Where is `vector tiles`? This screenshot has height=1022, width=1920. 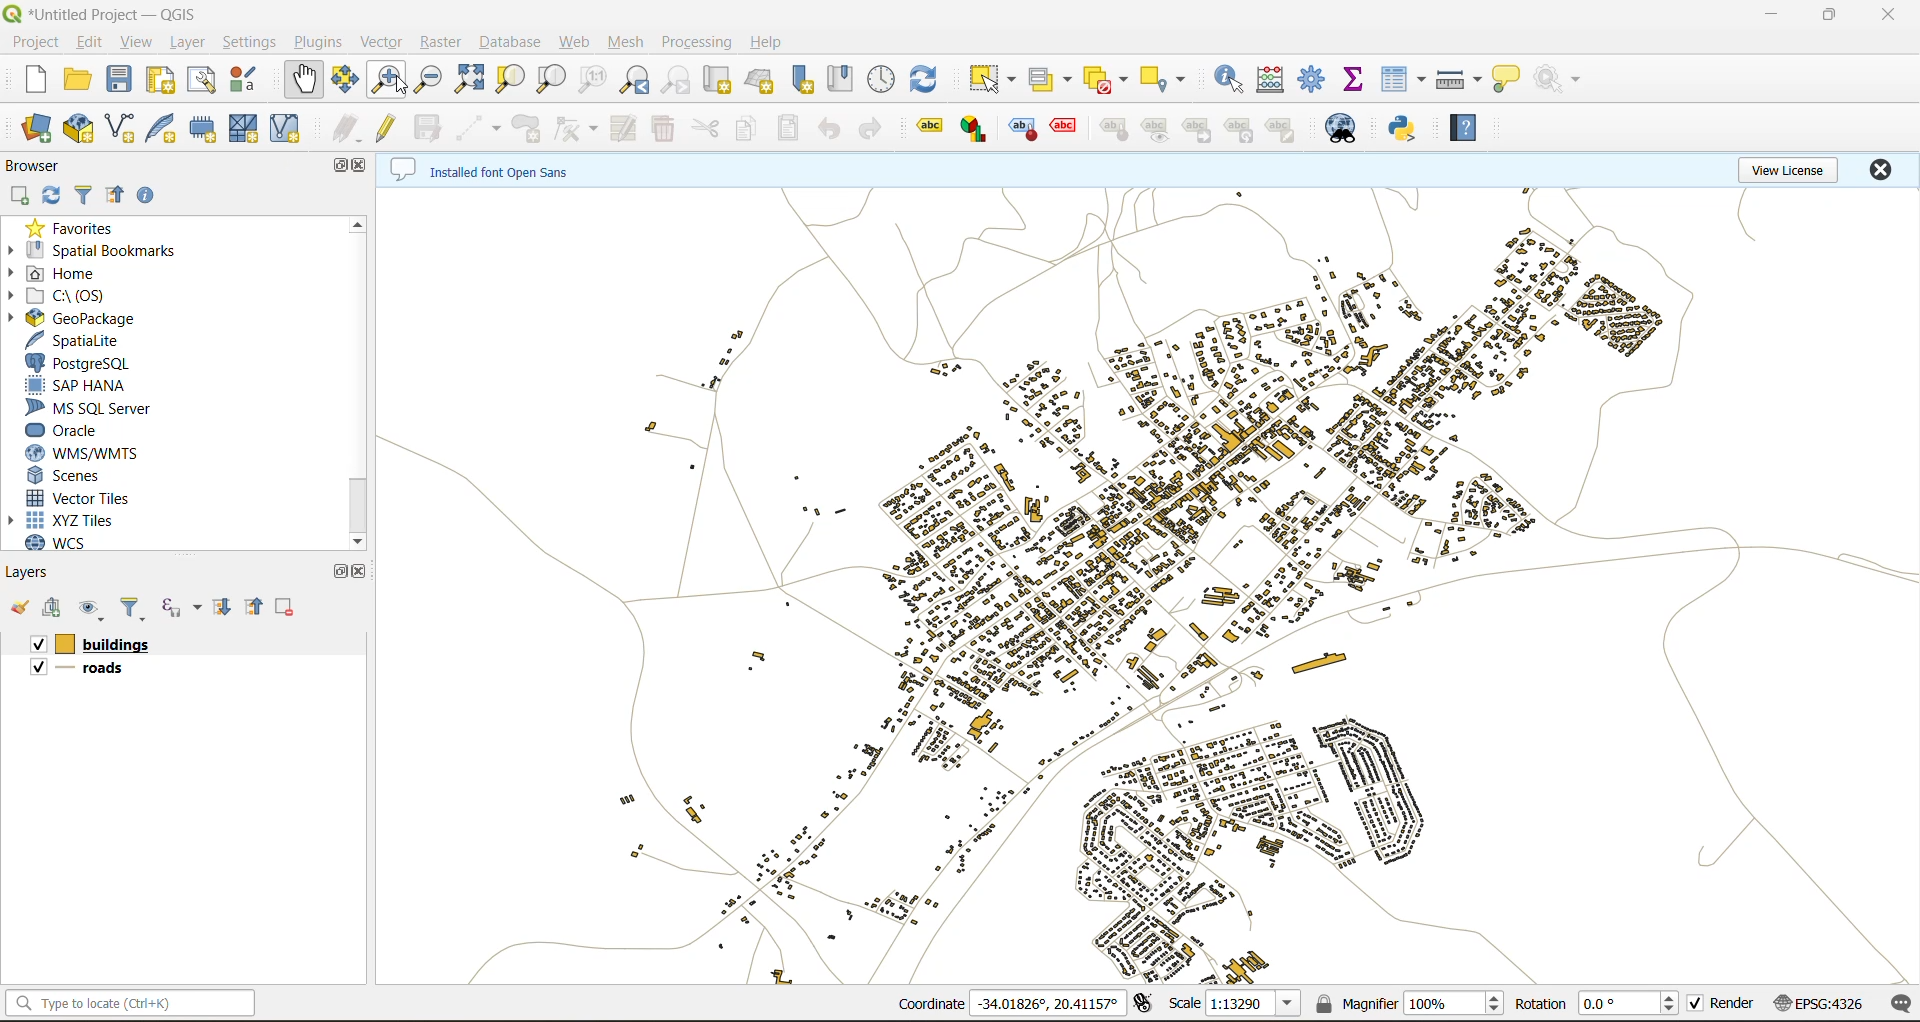
vector tiles is located at coordinates (81, 499).